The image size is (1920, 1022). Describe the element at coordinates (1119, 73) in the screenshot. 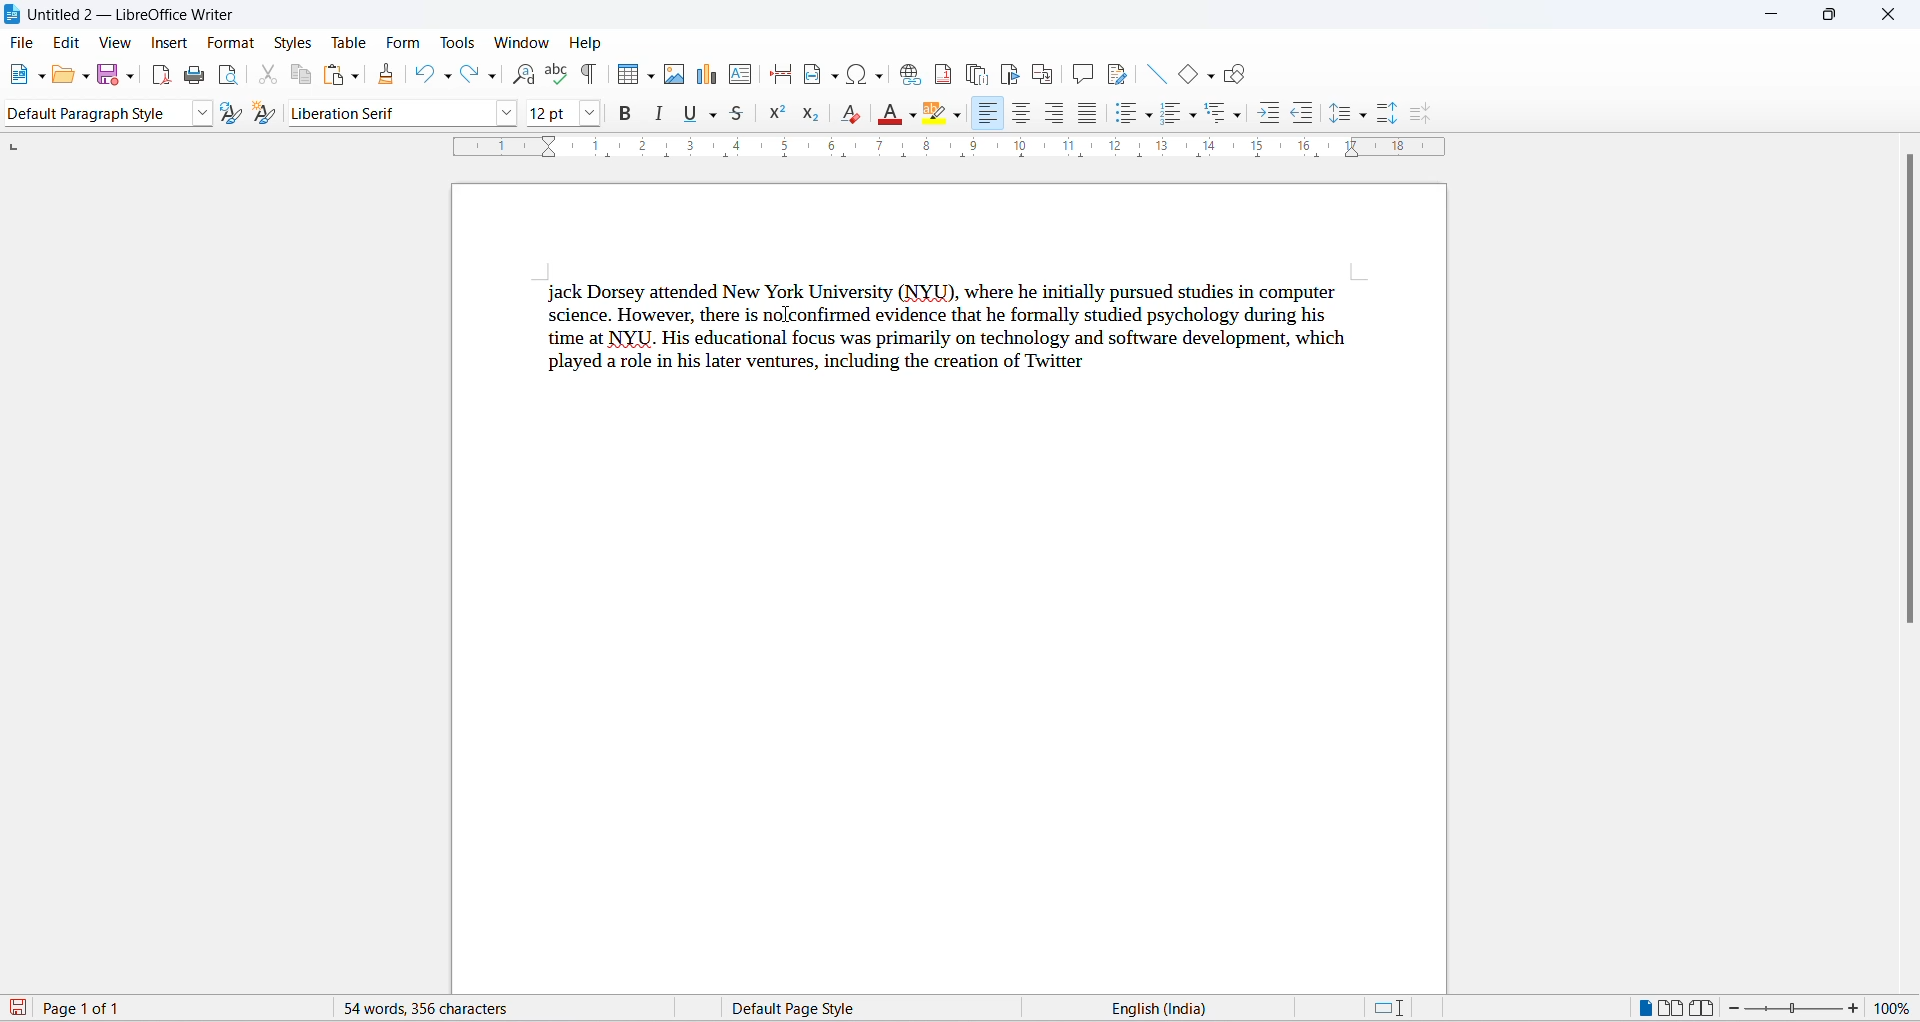

I see `show track changes functions` at that location.